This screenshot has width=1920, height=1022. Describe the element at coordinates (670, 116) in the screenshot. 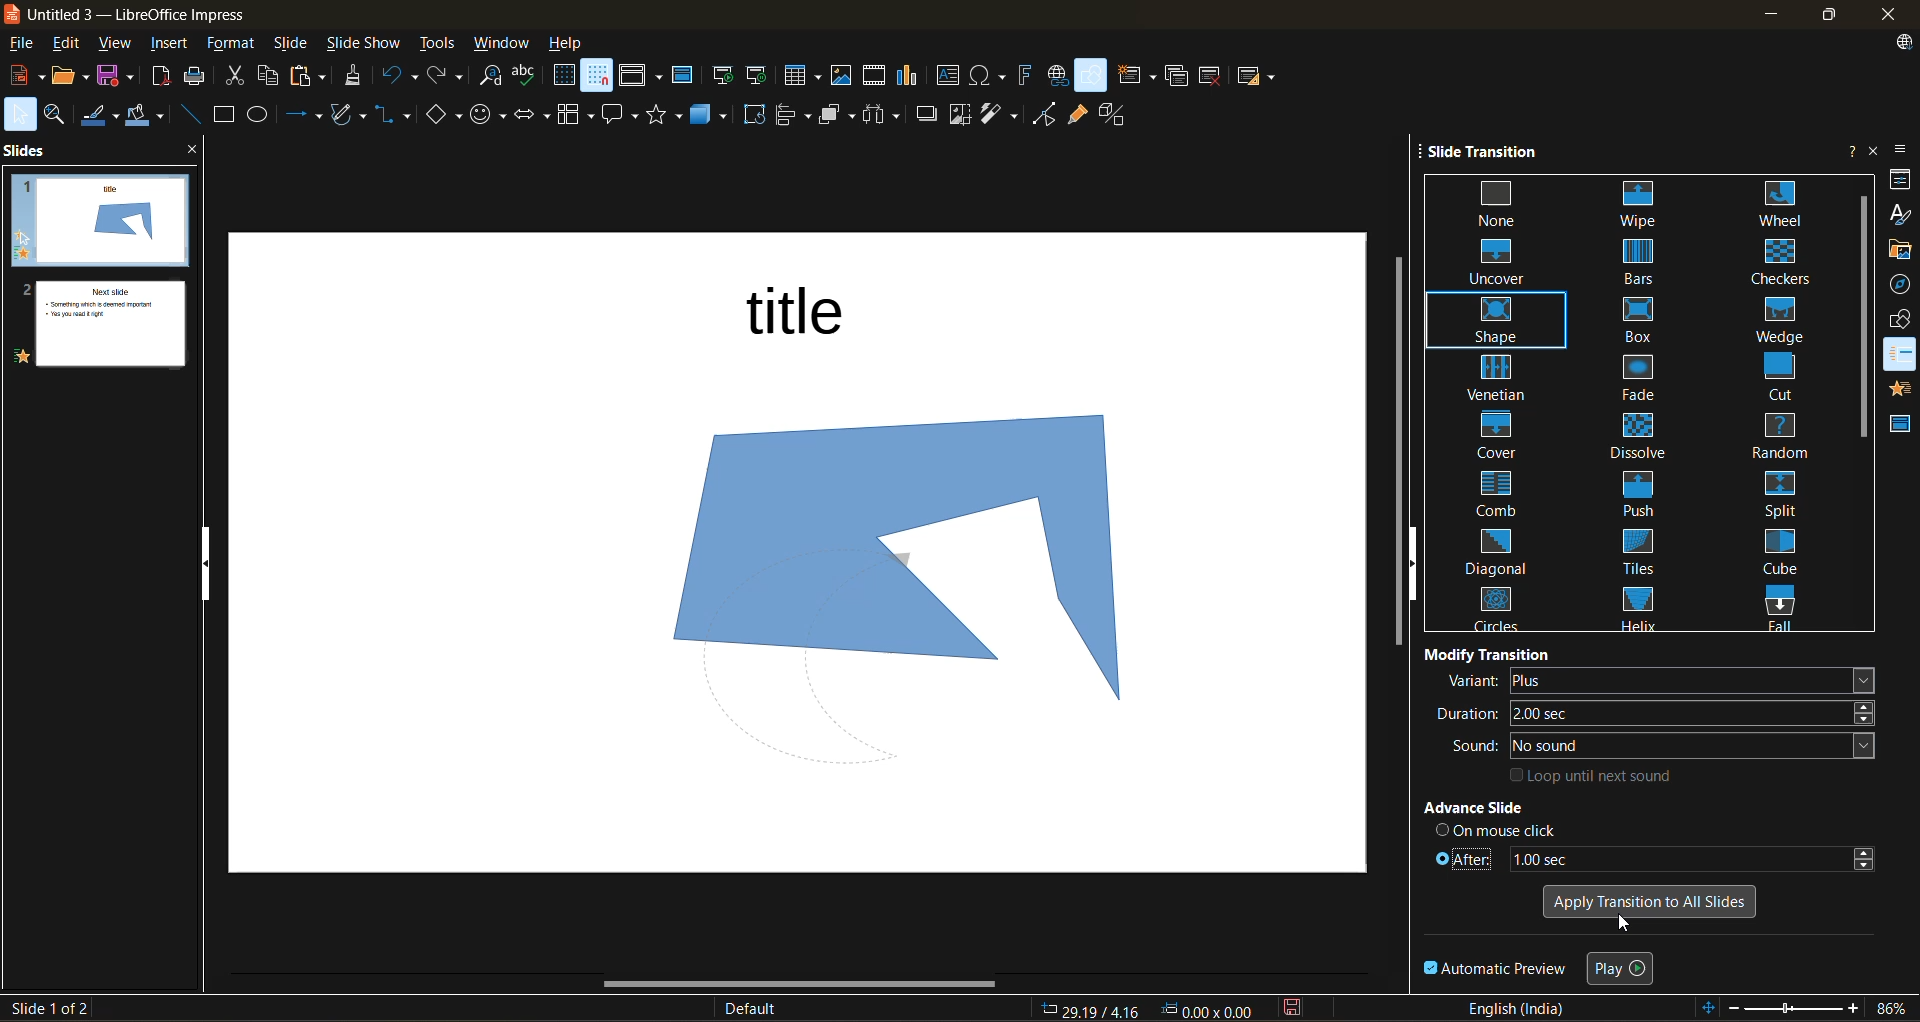

I see `stars and banners` at that location.